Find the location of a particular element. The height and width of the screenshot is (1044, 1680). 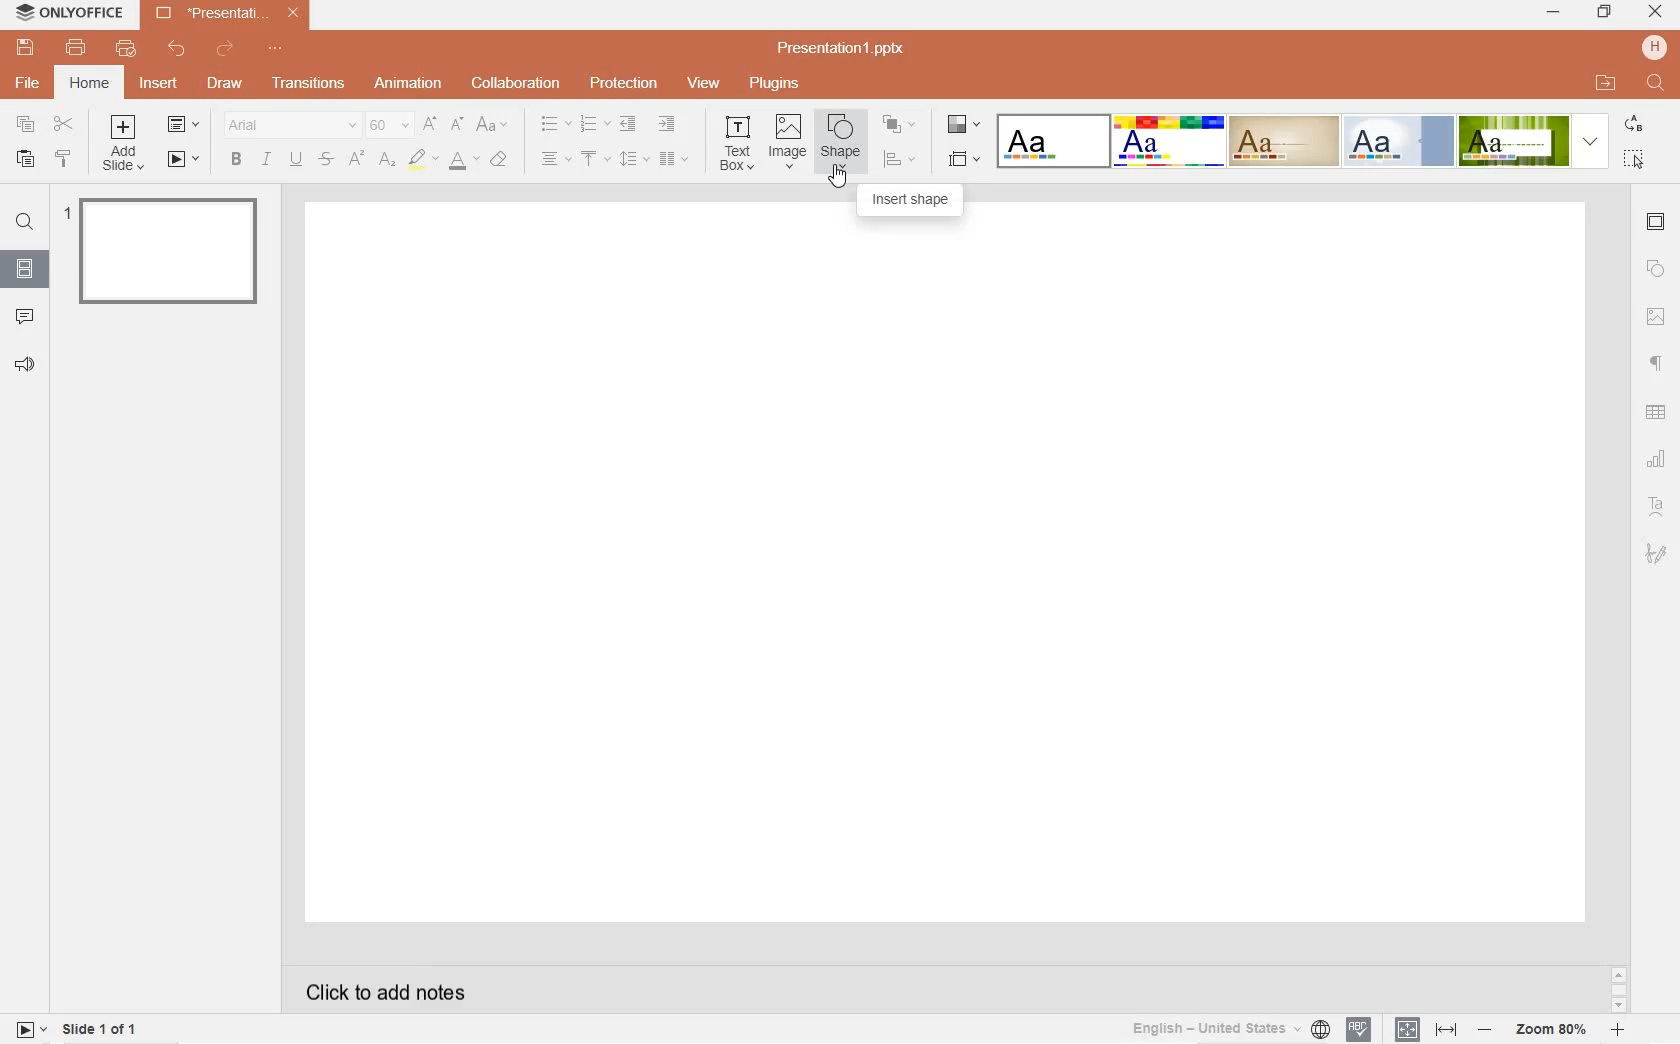

shape is located at coordinates (838, 141).